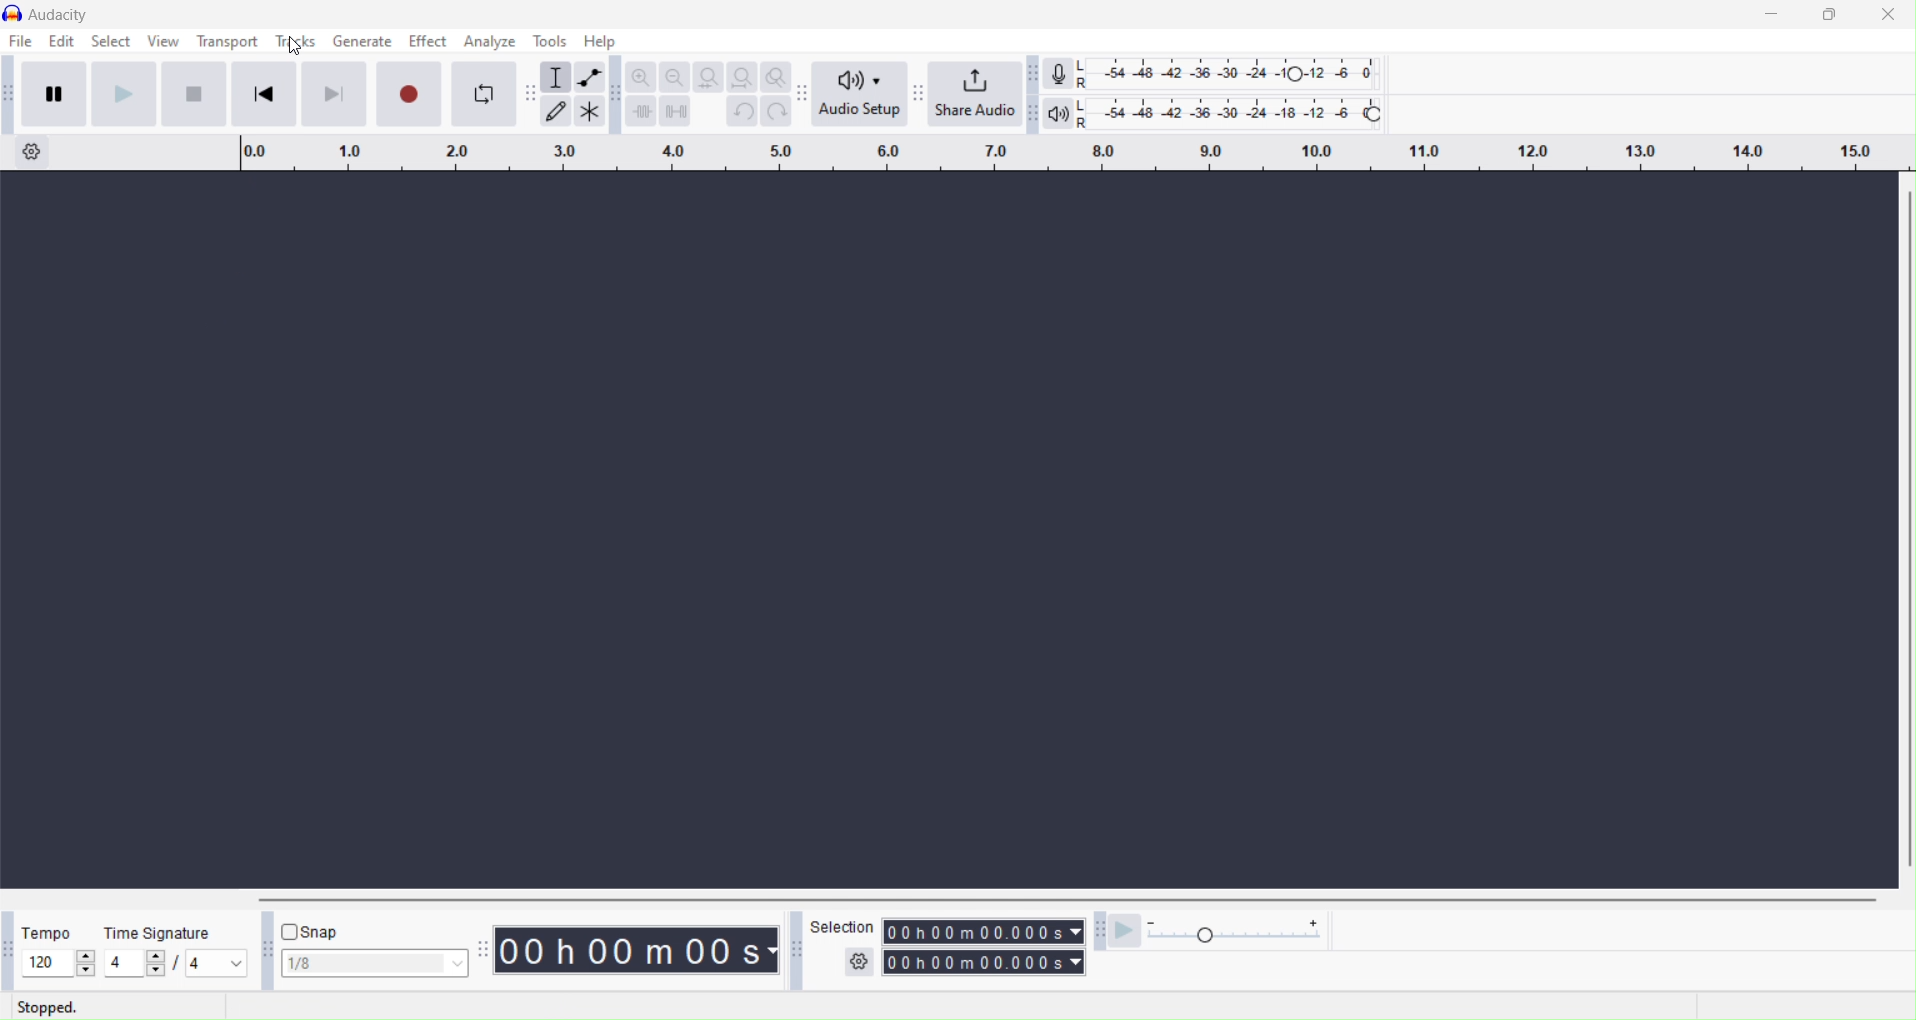 Image resolution: width=1916 pixels, height=1020 pixels. I want to click on Share audio, so click(977, 95).